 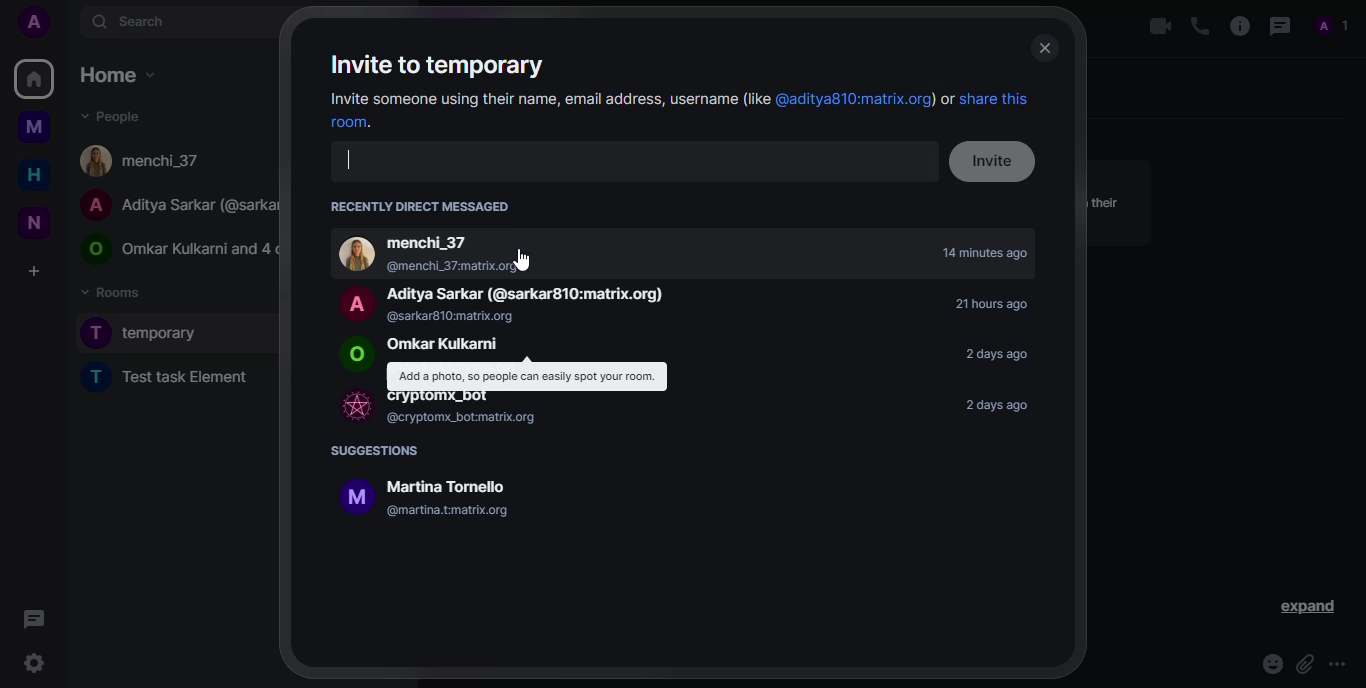 I want to click on | Add a photo, 50 people can easily spot your room., so click(x=526, y=376).